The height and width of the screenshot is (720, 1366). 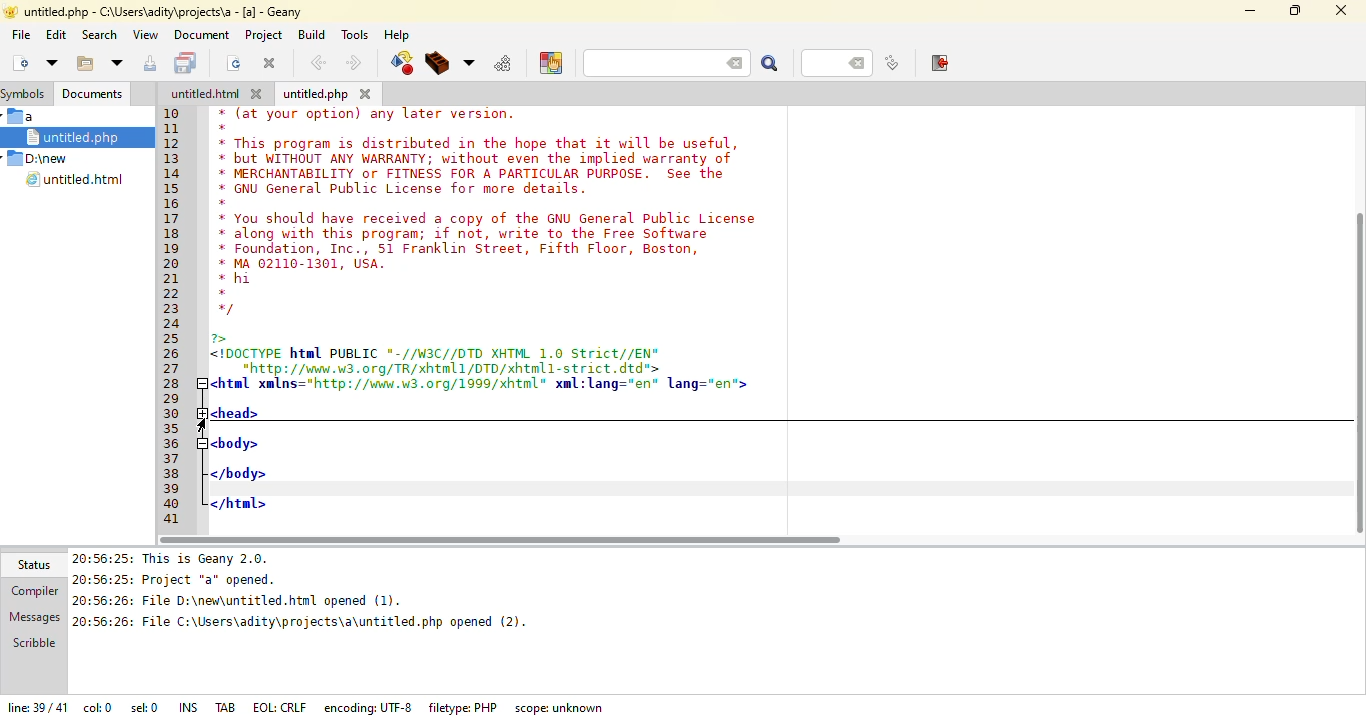 What do you see at coordinates (23, 115) in the screenshot?
I see `a` at bounding box center [23, 115].